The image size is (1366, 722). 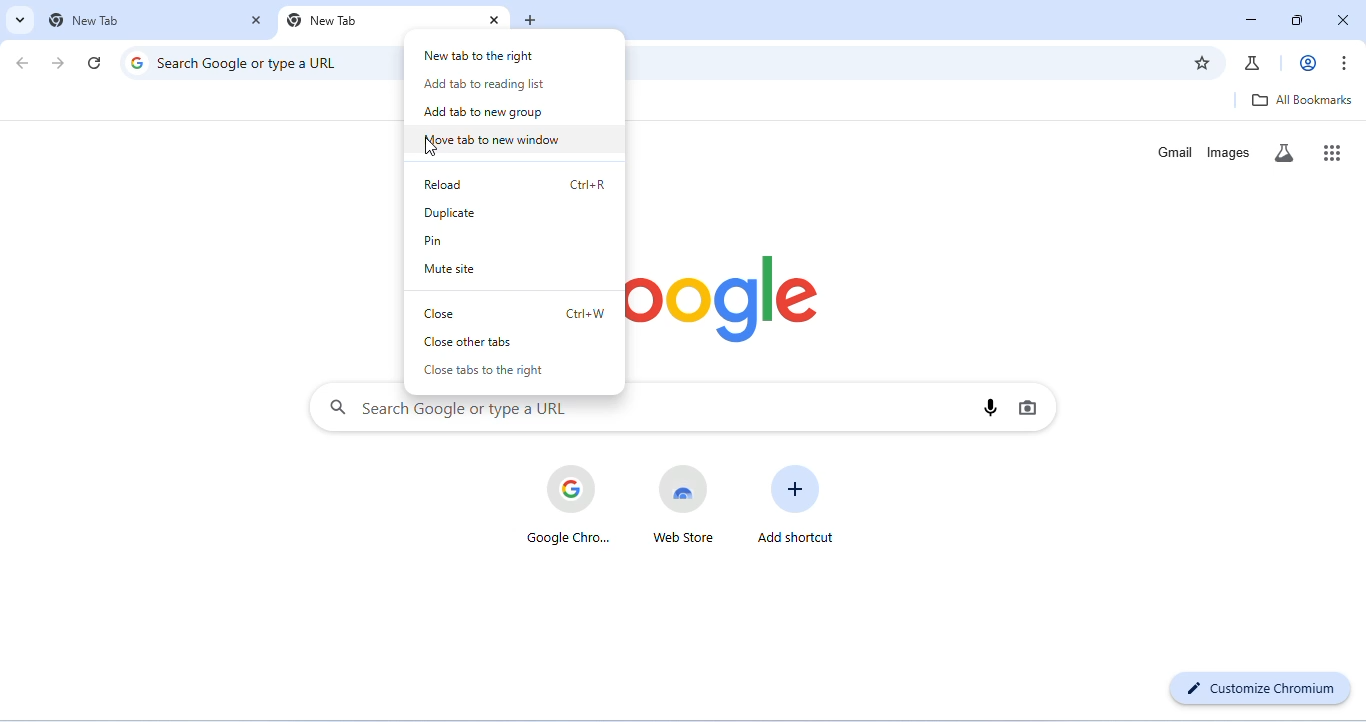 I want to click on add shortcut, so click(x=797, y=503).